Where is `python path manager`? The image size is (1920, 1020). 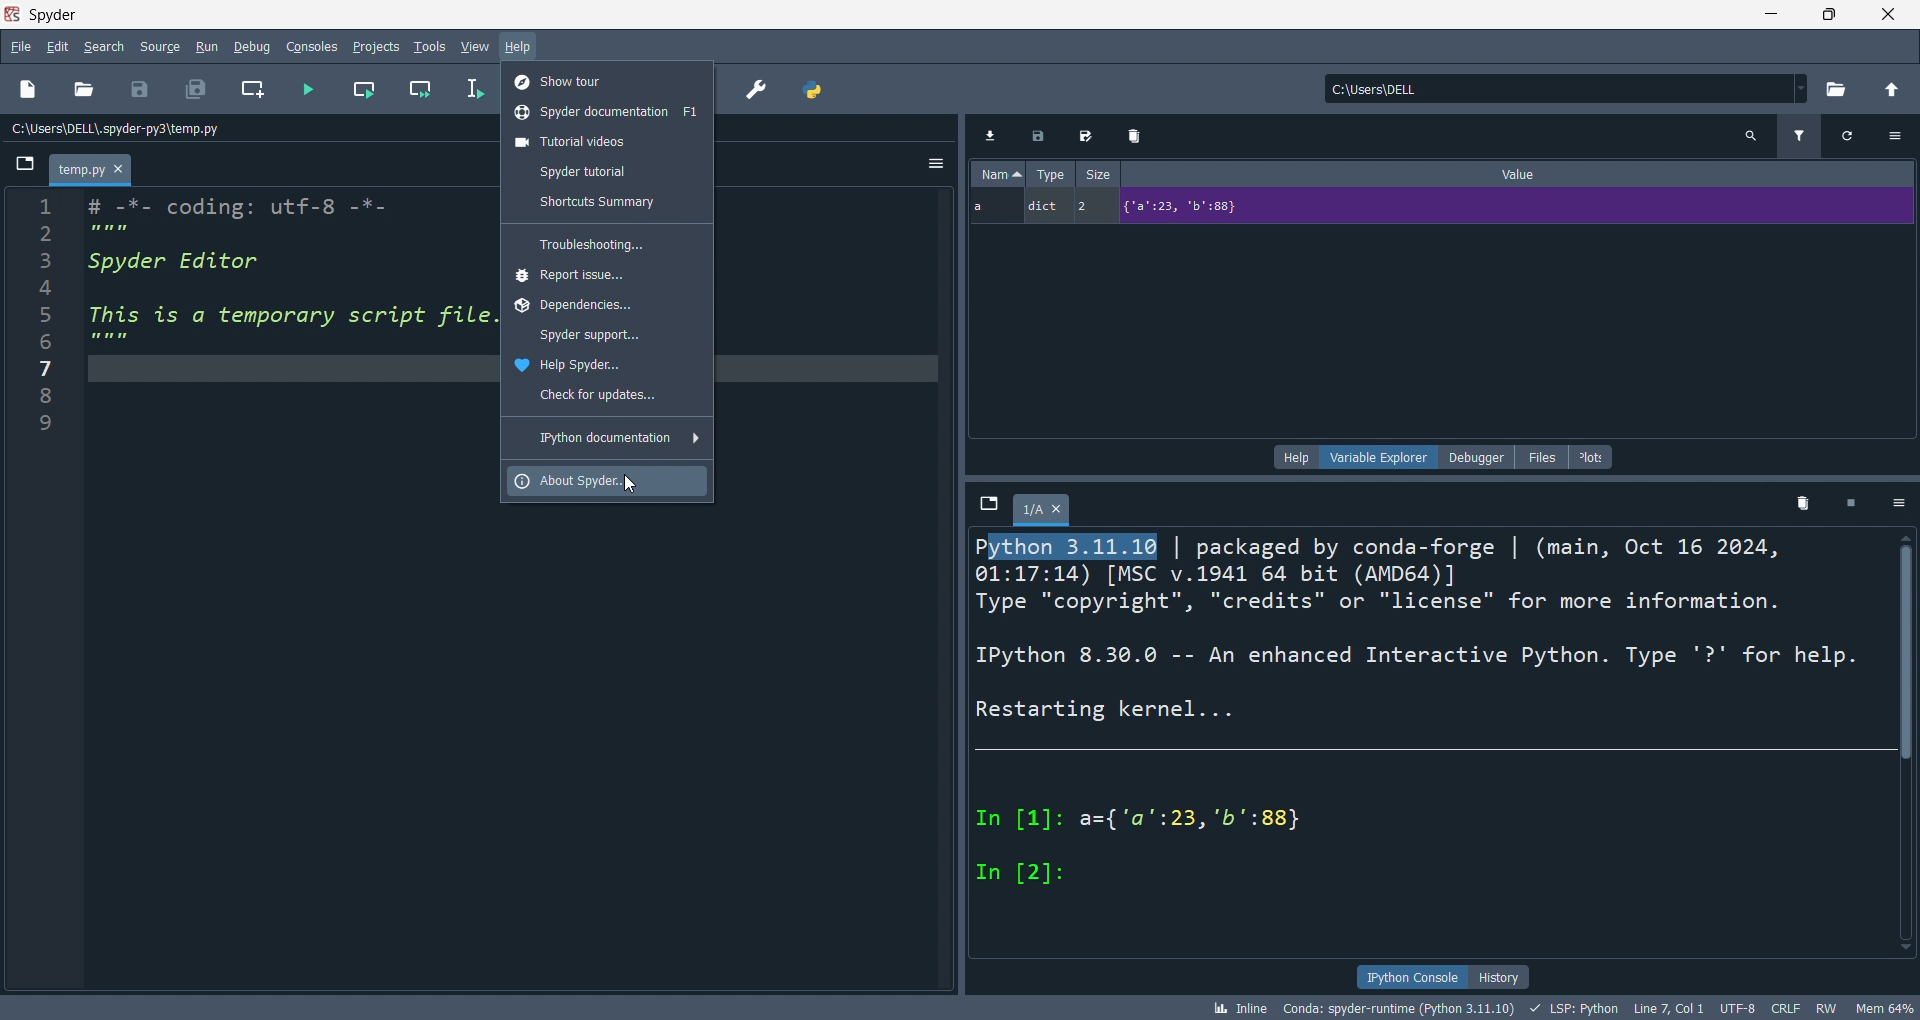 python path manager is located at coordinates (816, 88).